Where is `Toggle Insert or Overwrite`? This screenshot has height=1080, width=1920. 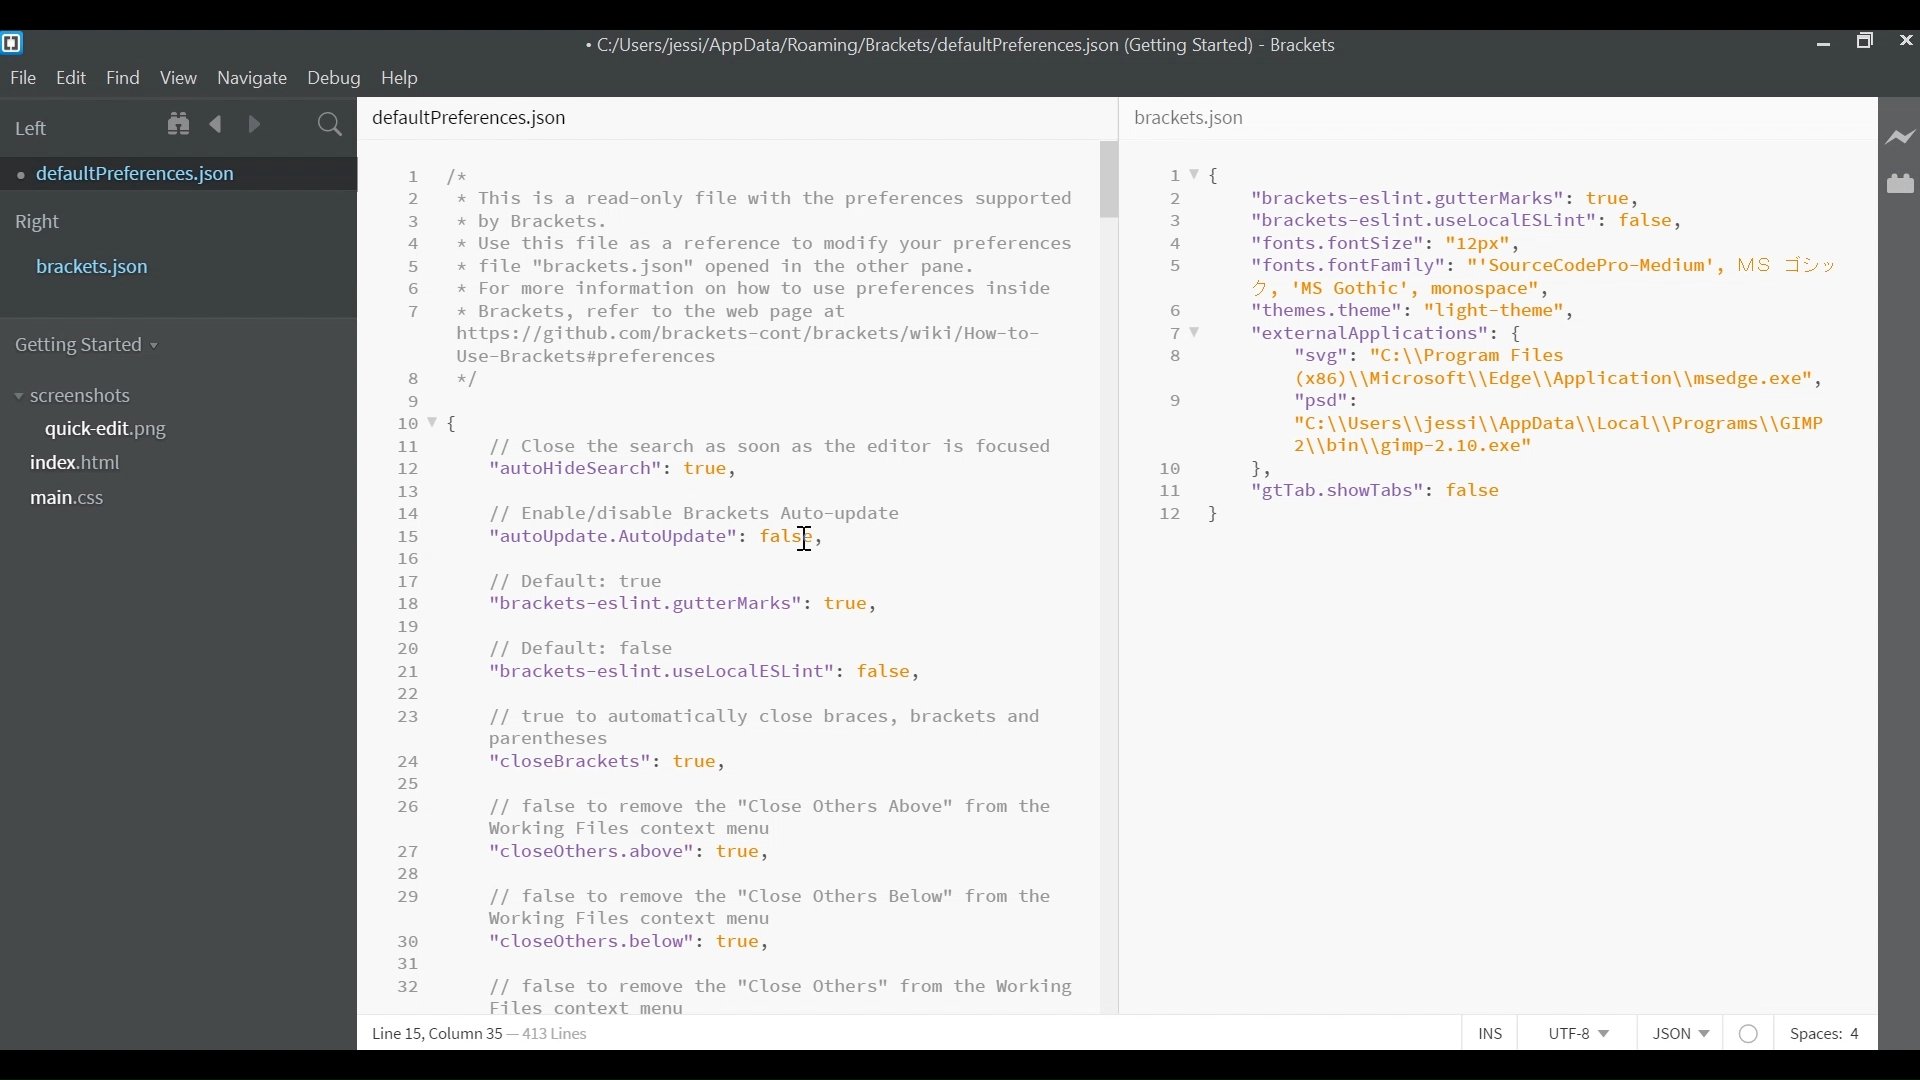 Toggle Insert or Overwrite is located at coordinates (1491, 1035).